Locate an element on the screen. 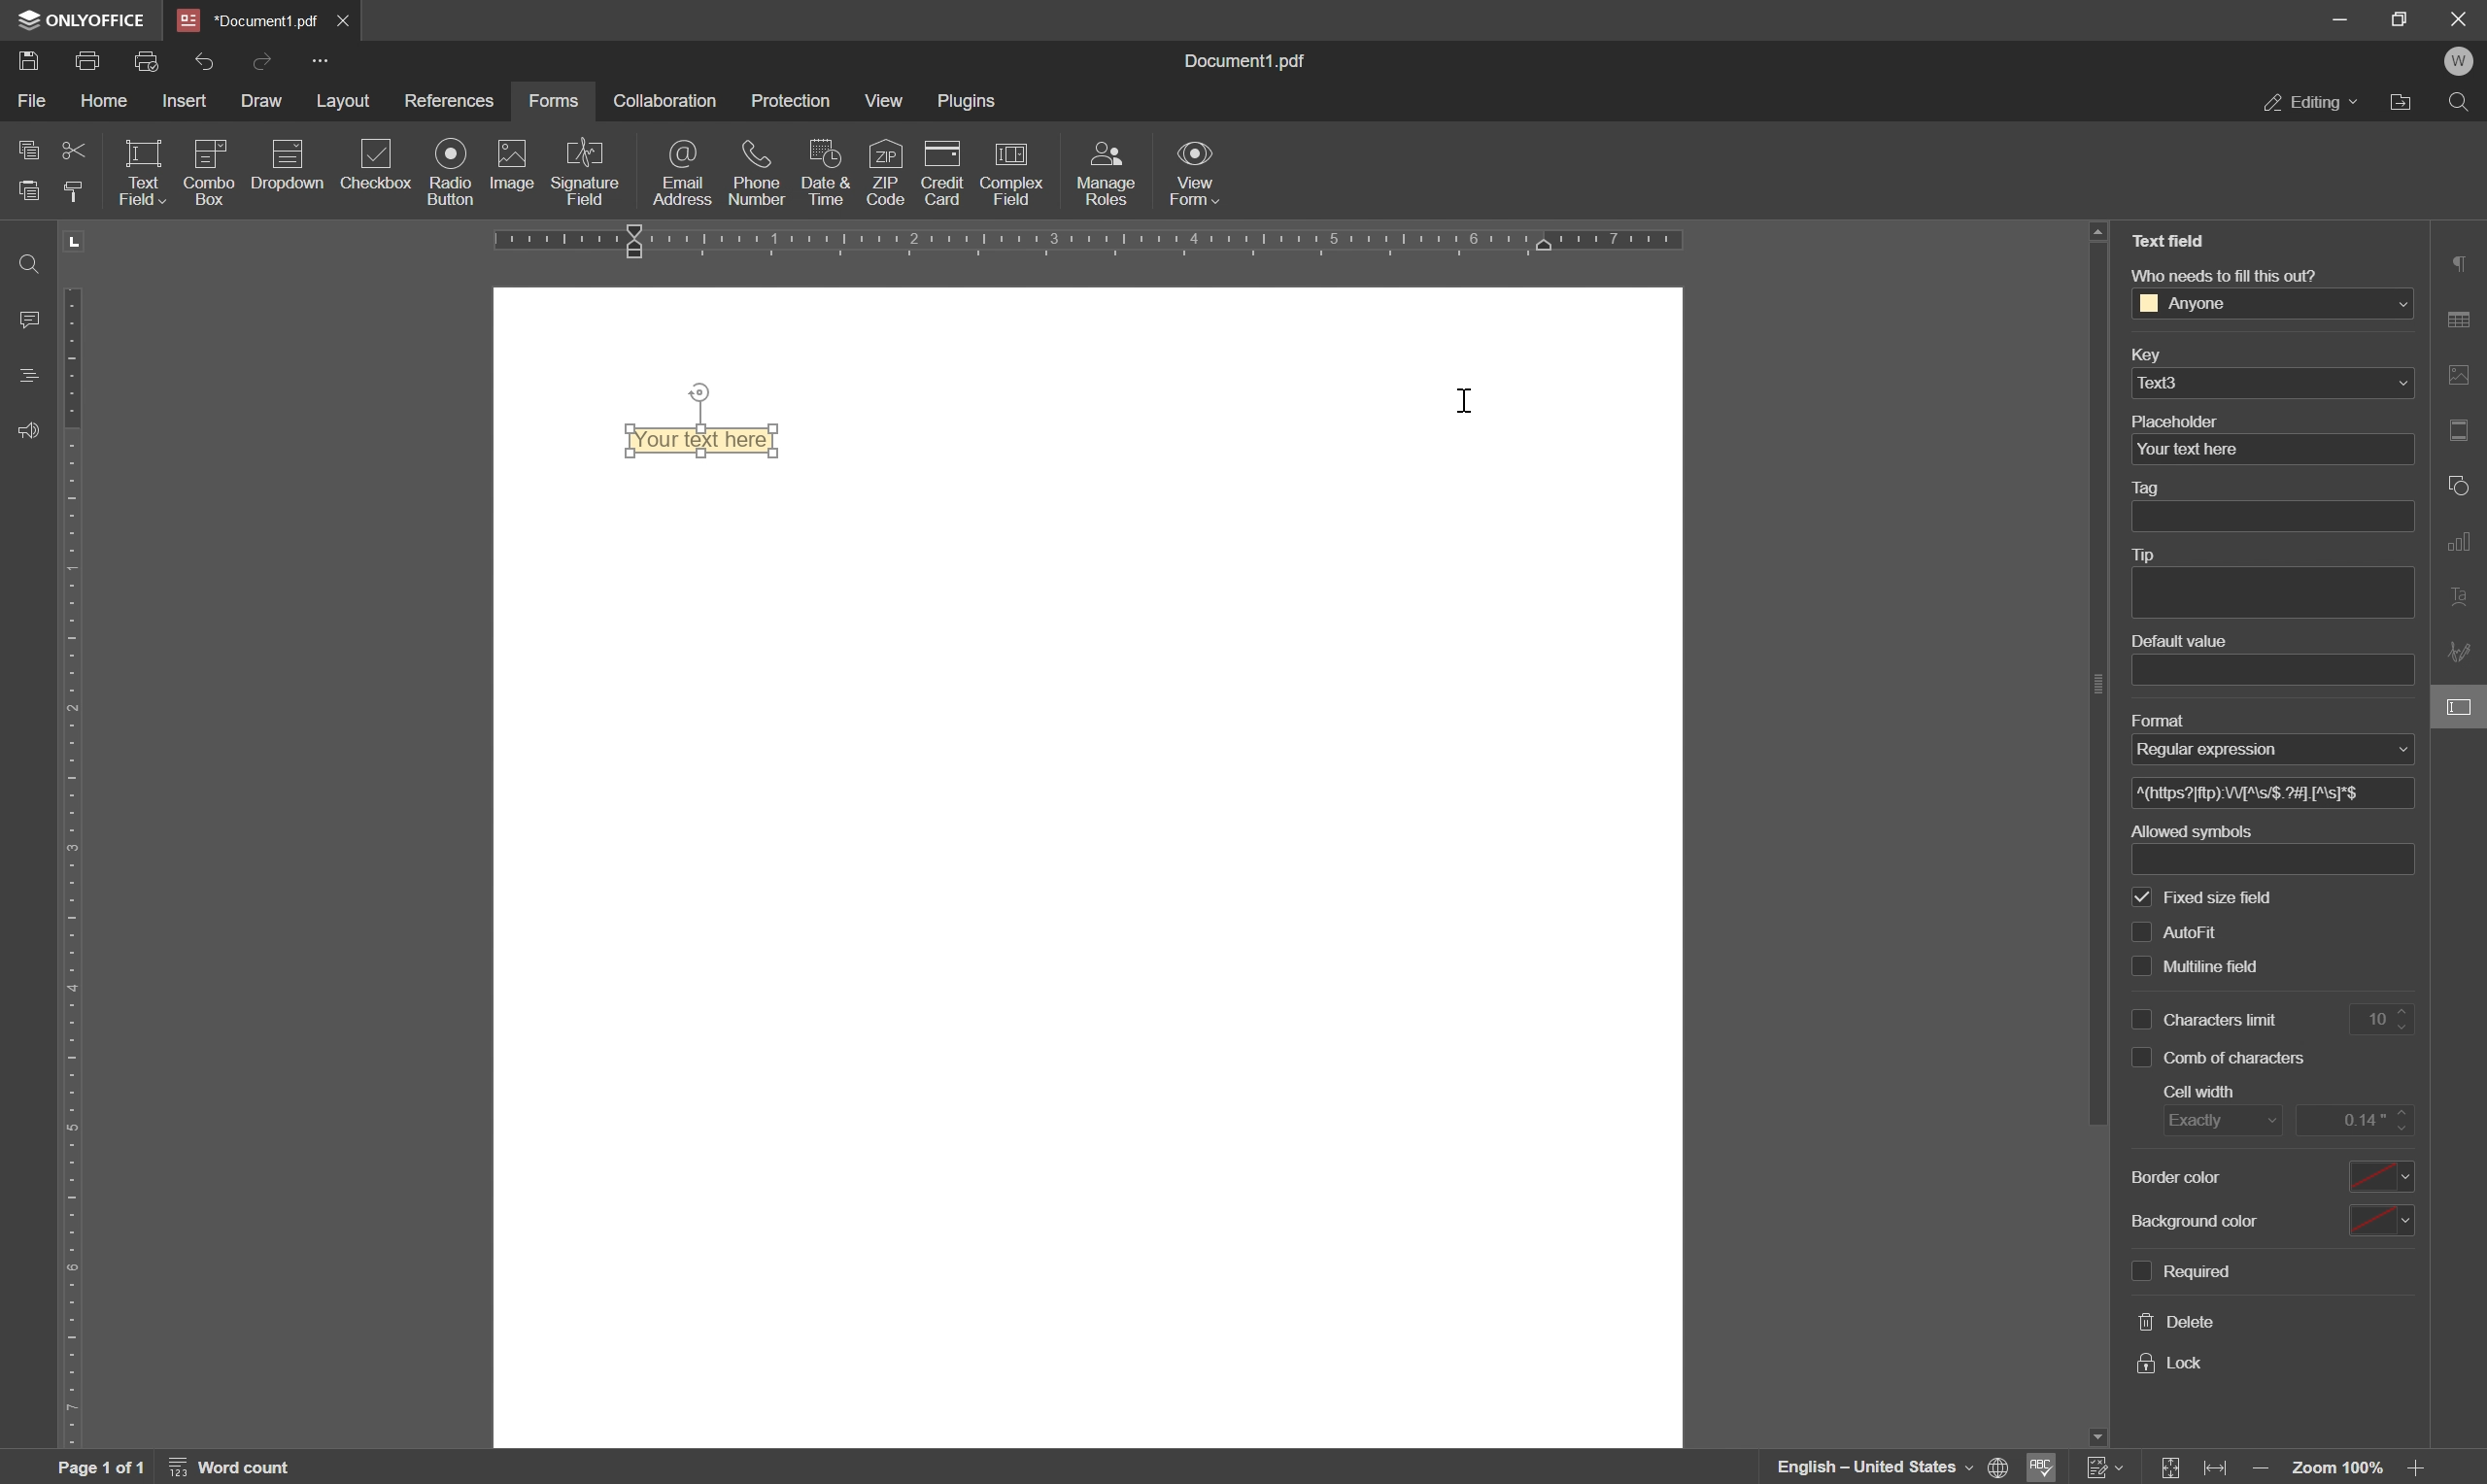  auto fill is located at coordinates (2225, 893).